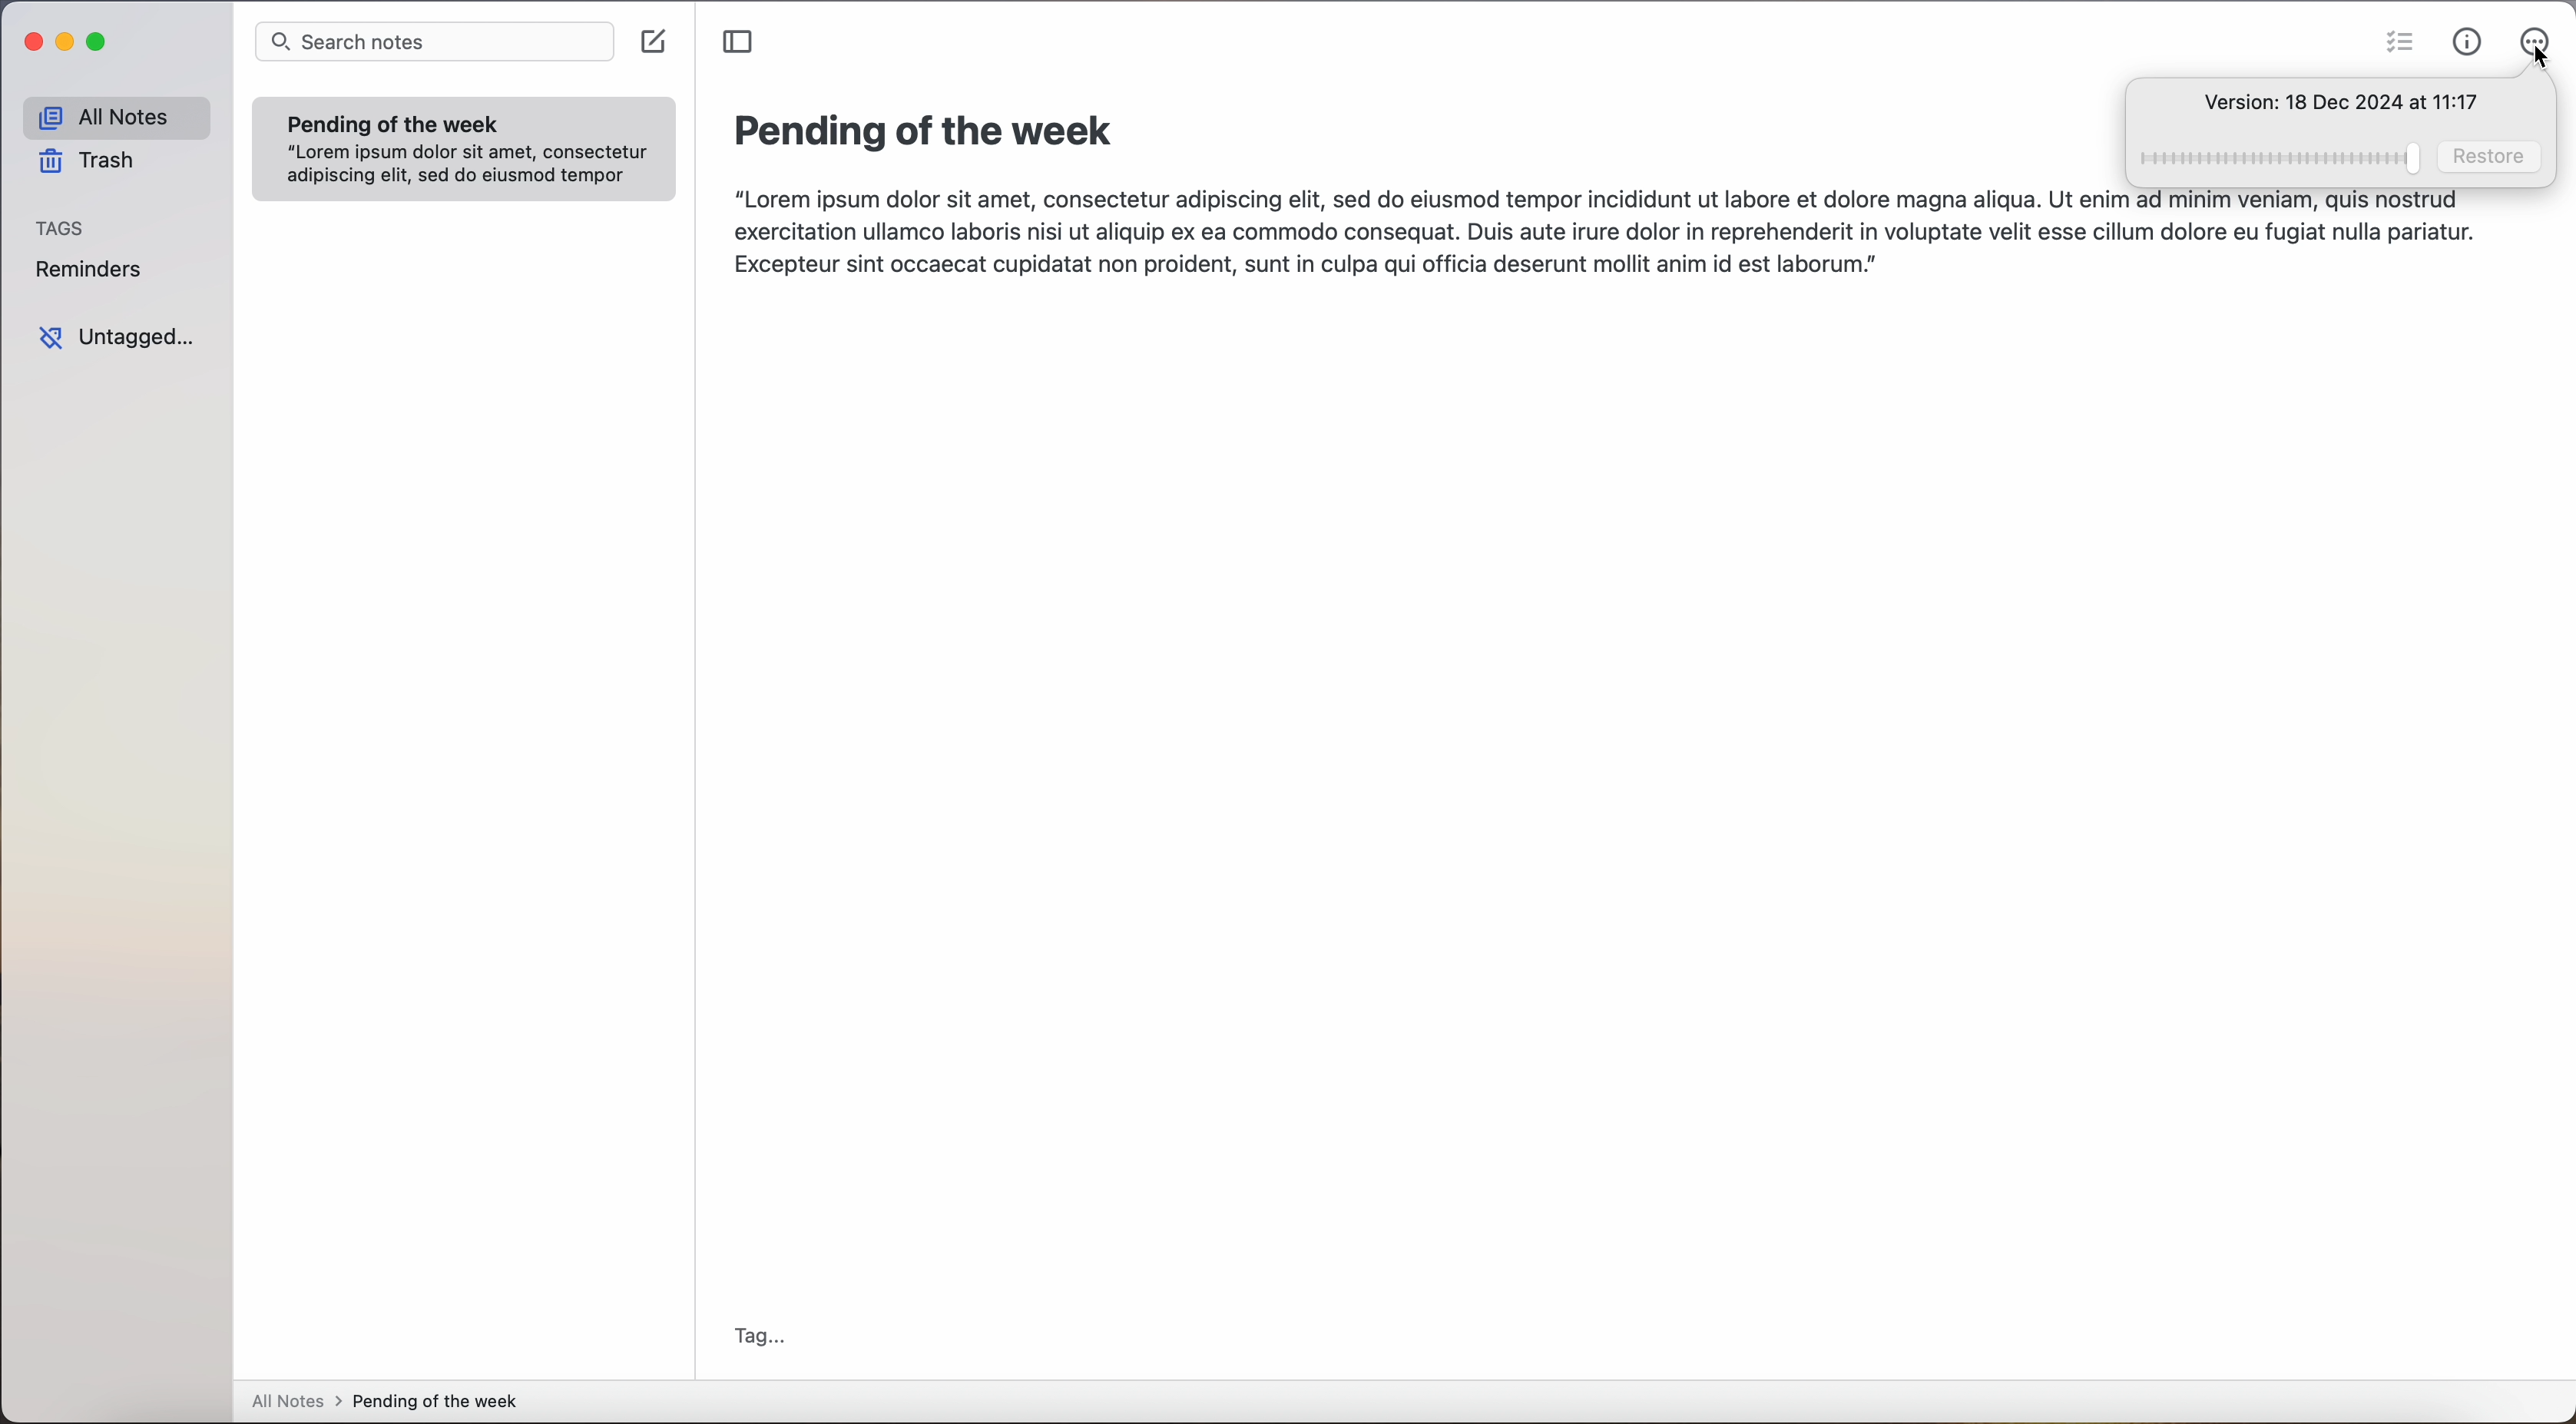  What do you see at coordinates (436, 43) in the screenshot?
I see `search notes` at bounding box center [436, 43].